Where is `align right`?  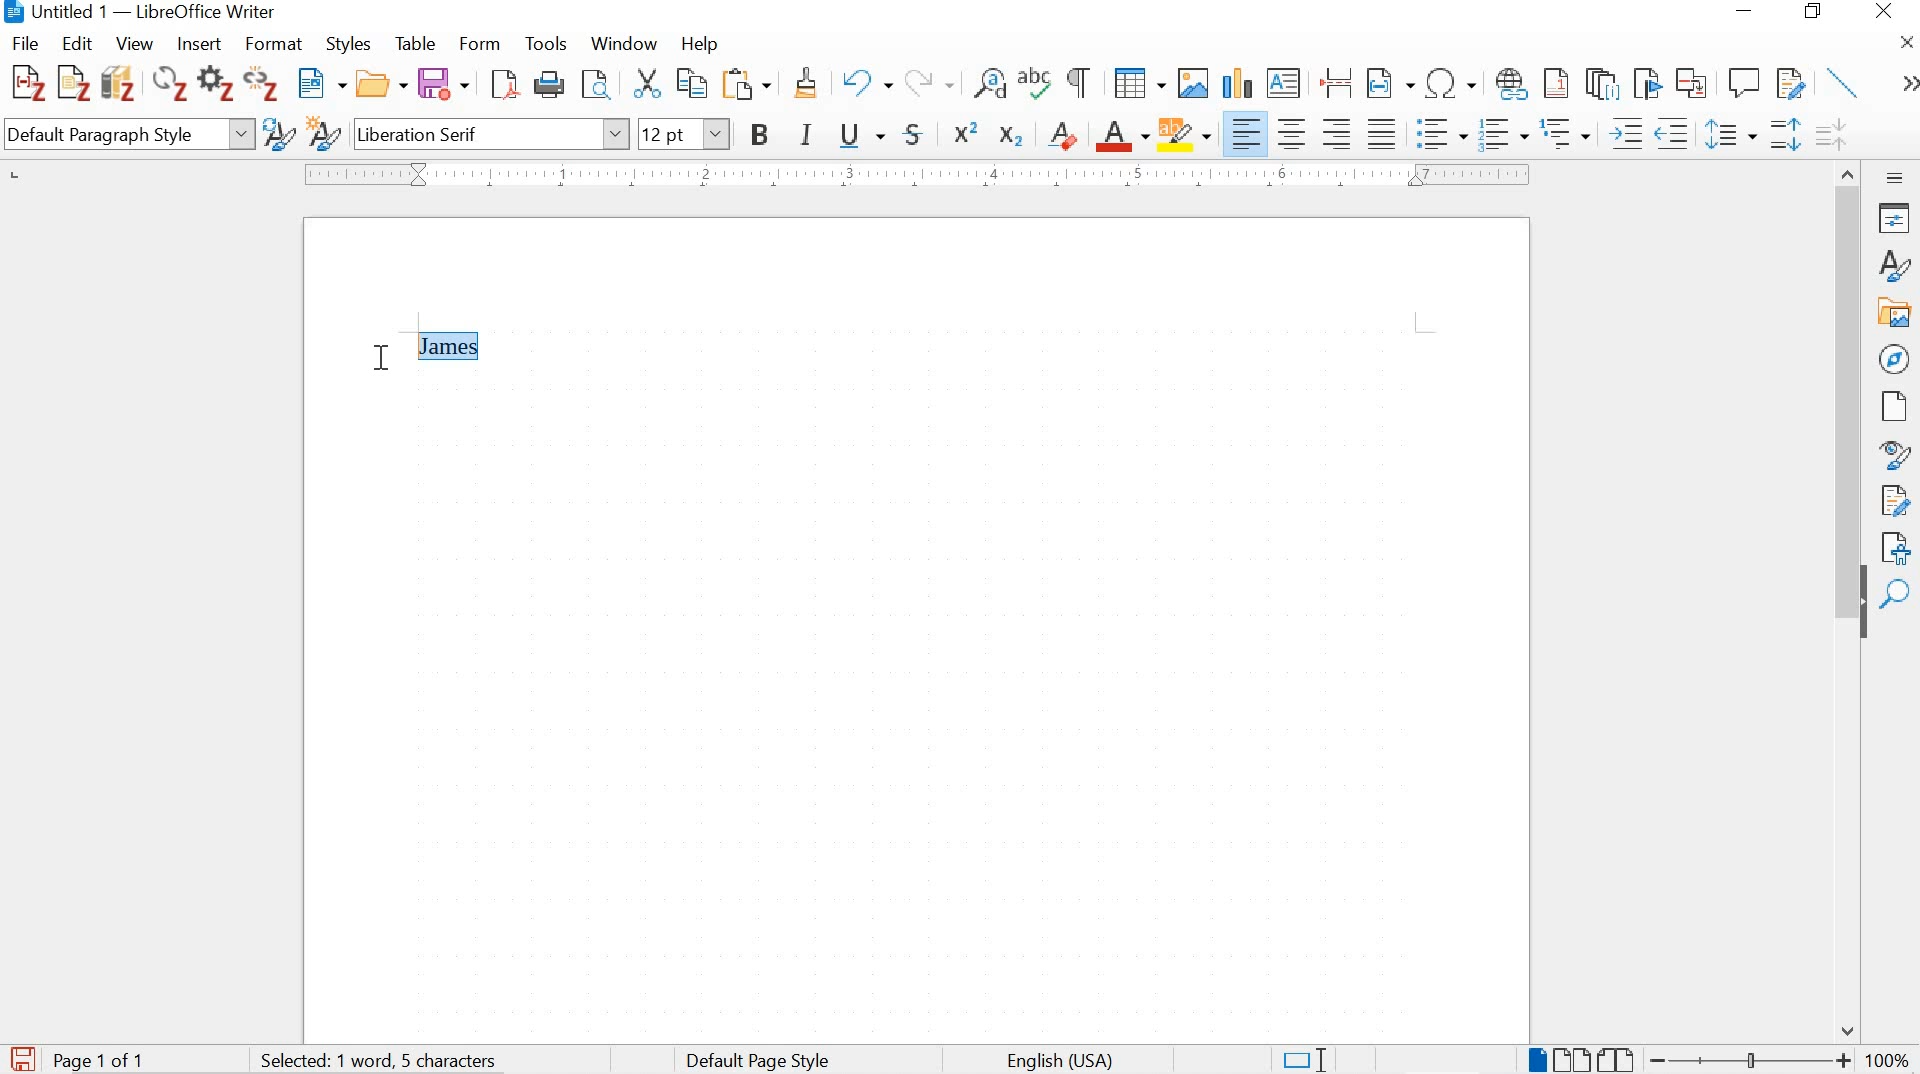
align right is located at coordinates (1340, 133).